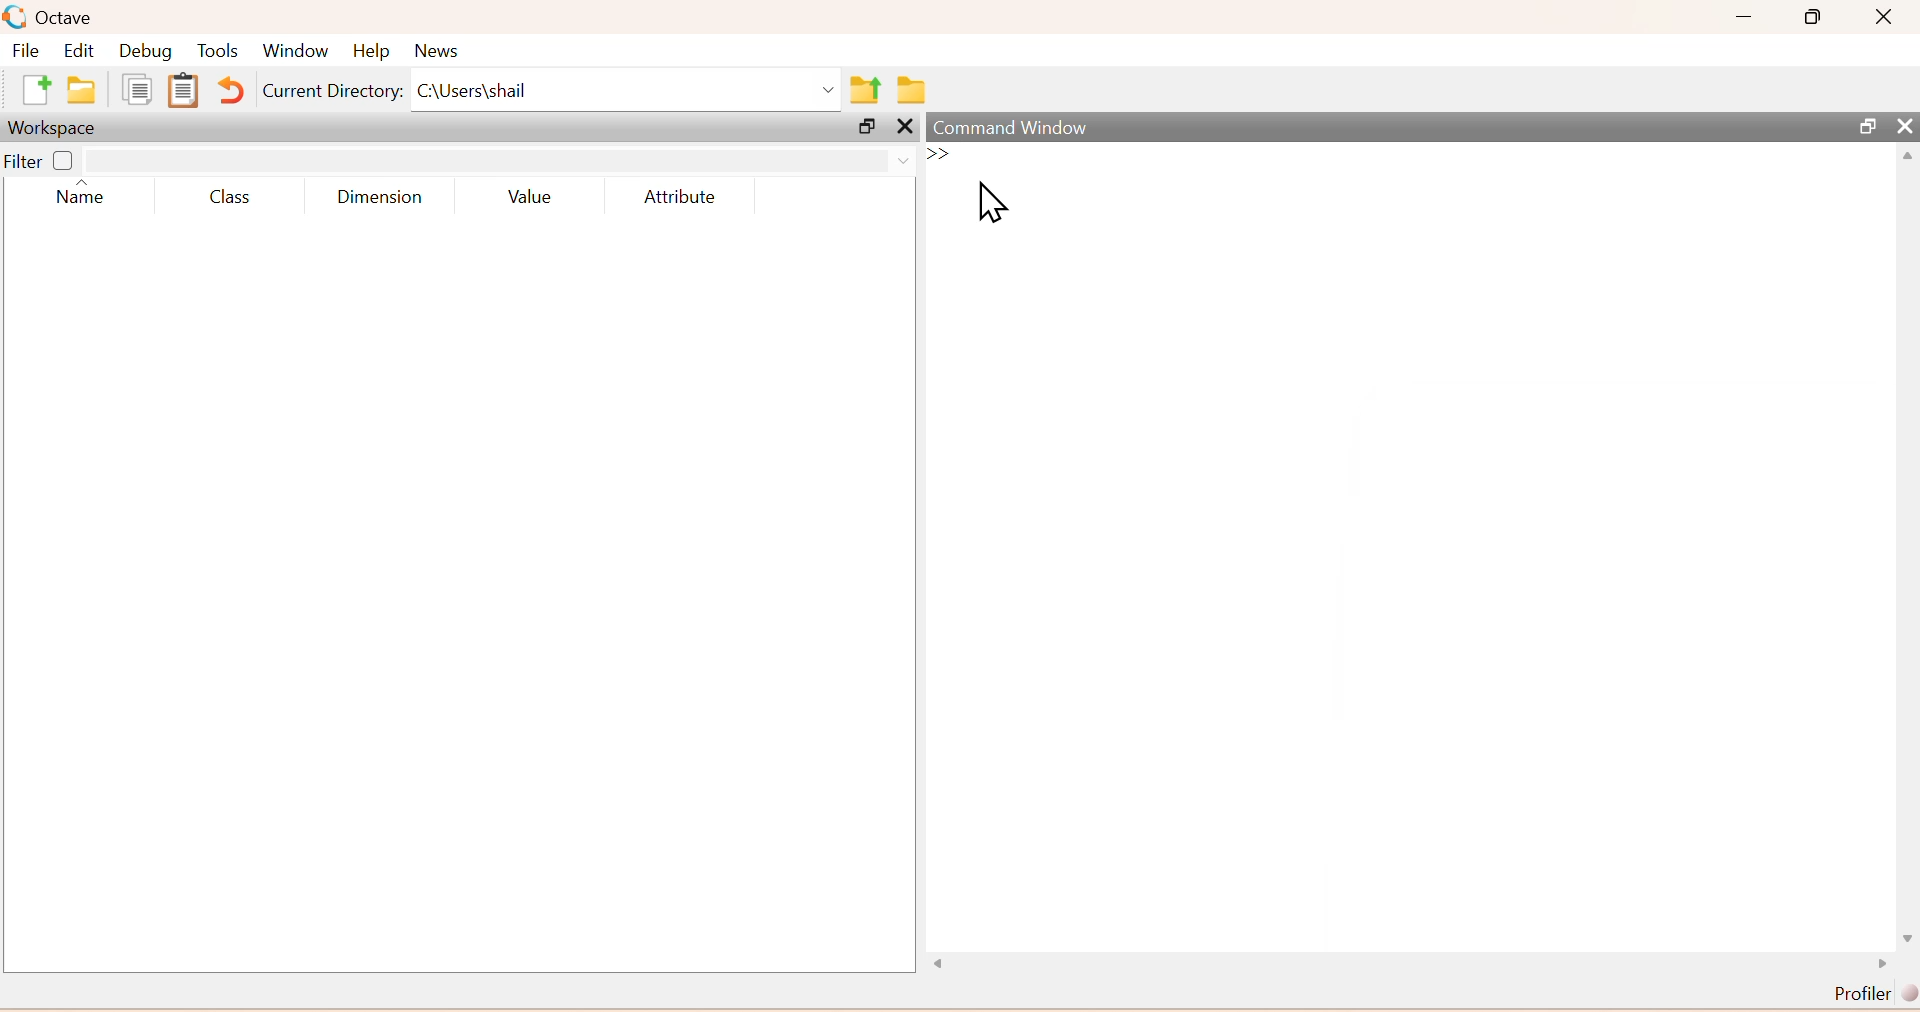 This screenshot has height=1012, width=1920. Describe the element at coordinates (905, 126) in the screenshot. I see `` at that location.